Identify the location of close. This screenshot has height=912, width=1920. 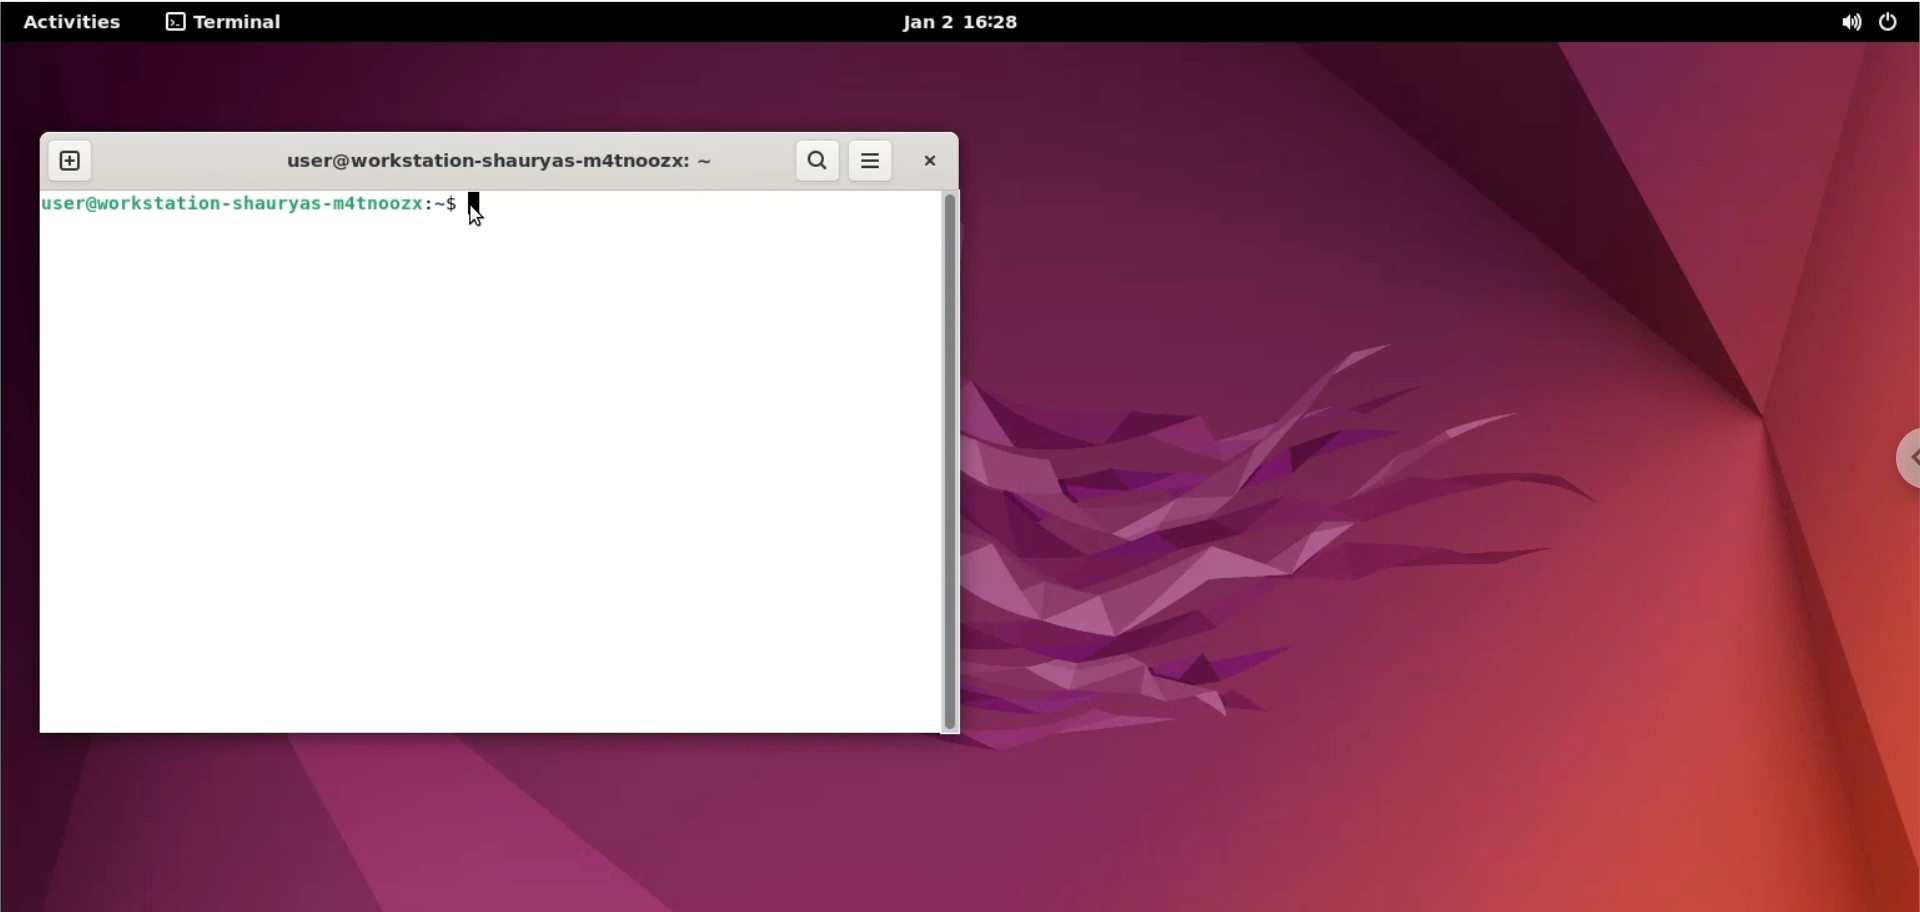
(928, 162).